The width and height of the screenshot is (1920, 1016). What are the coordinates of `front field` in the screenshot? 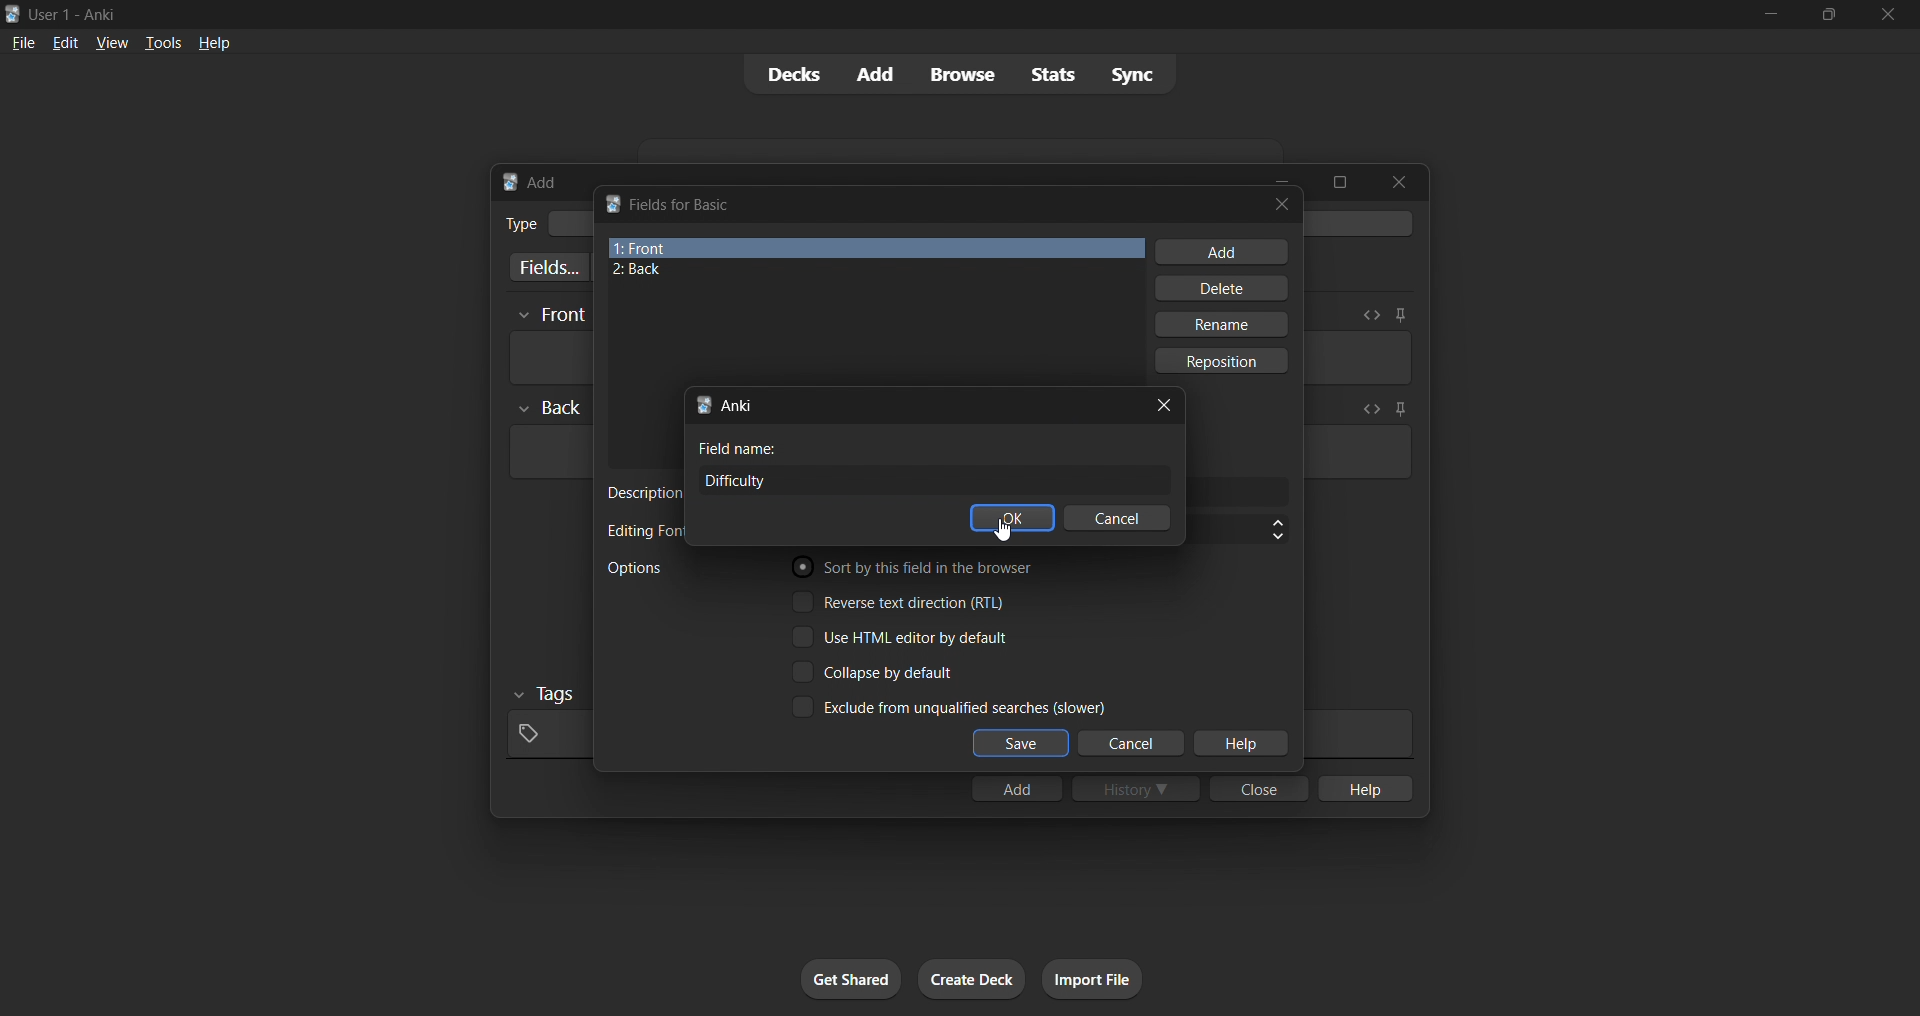 It's located at (876, 248).